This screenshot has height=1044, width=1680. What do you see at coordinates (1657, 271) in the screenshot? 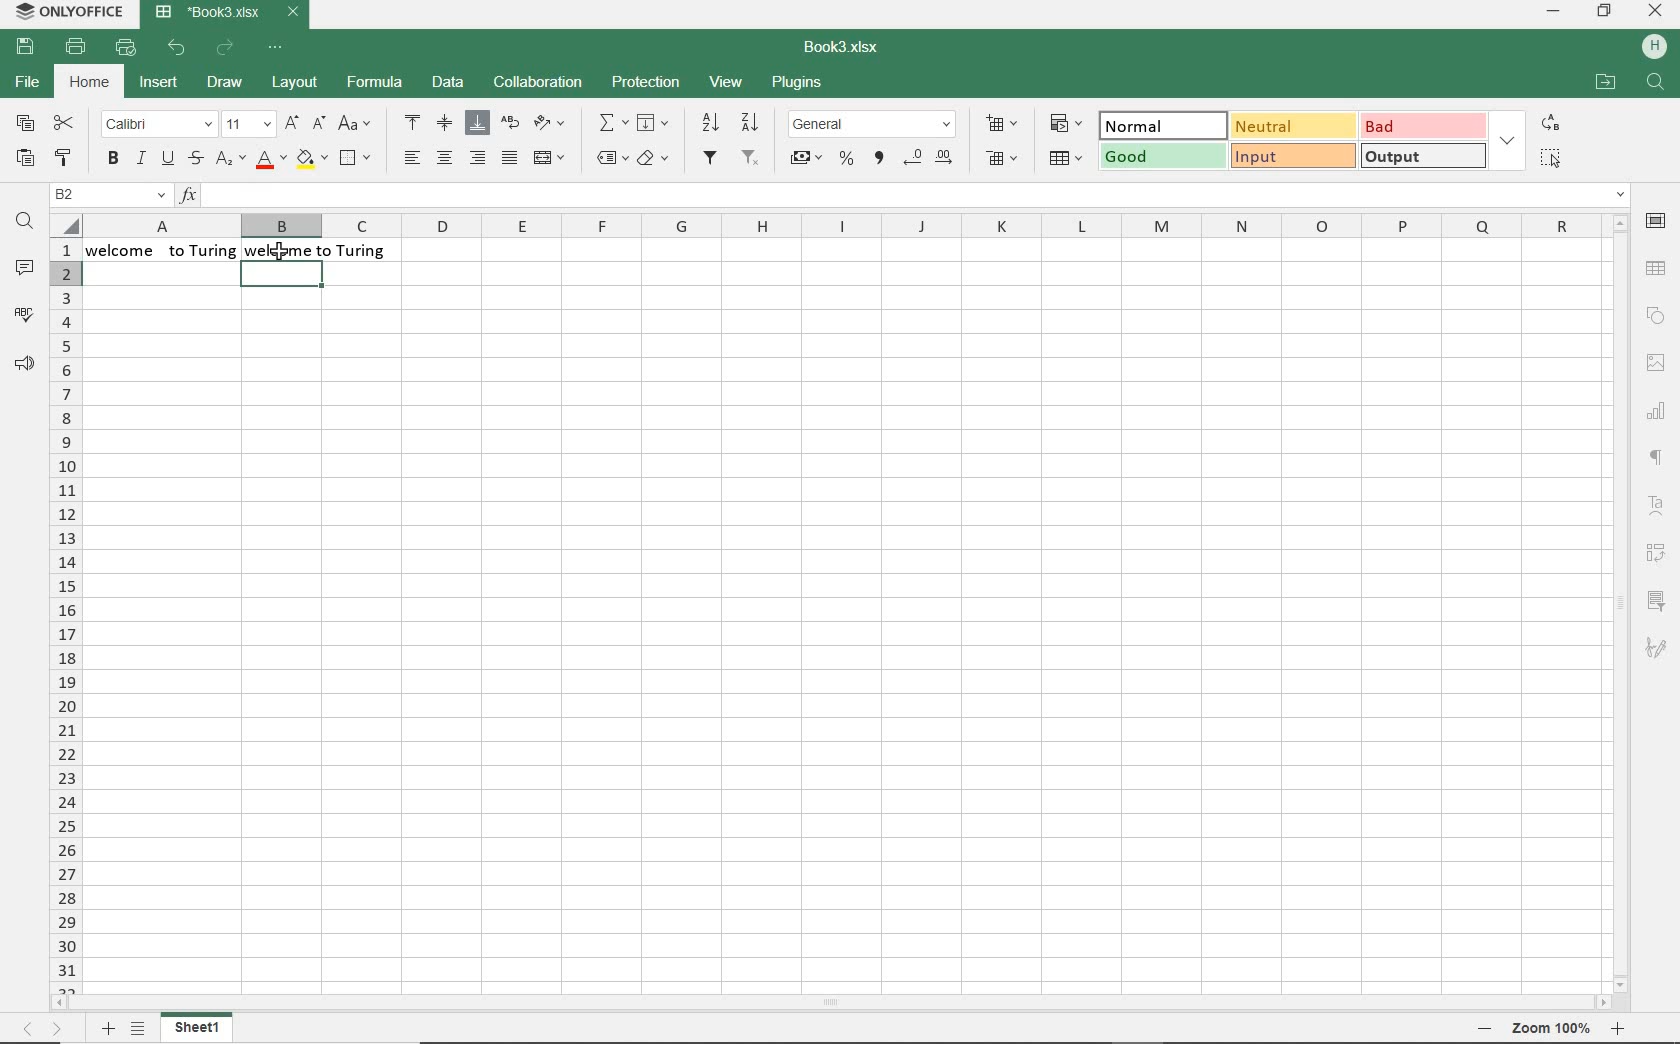
I see `table` at bounding box center [1657, 271].